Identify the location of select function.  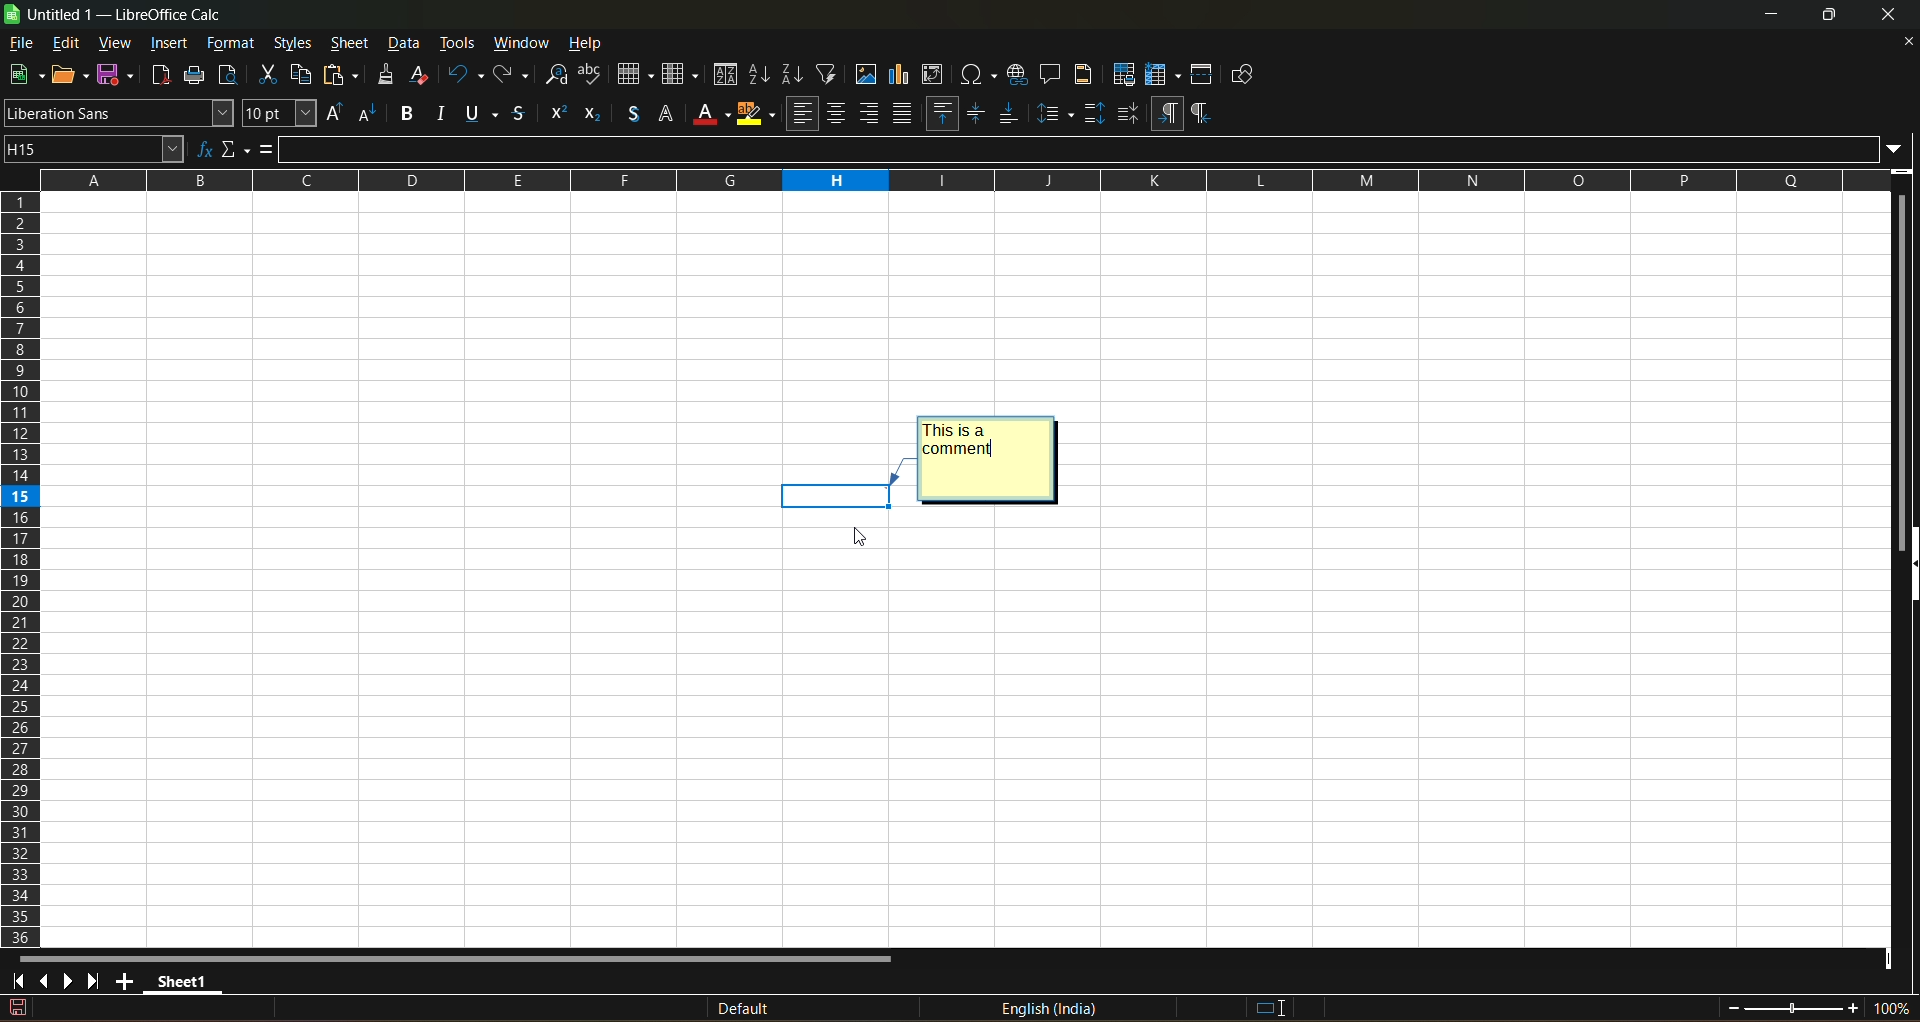
(235, 148).